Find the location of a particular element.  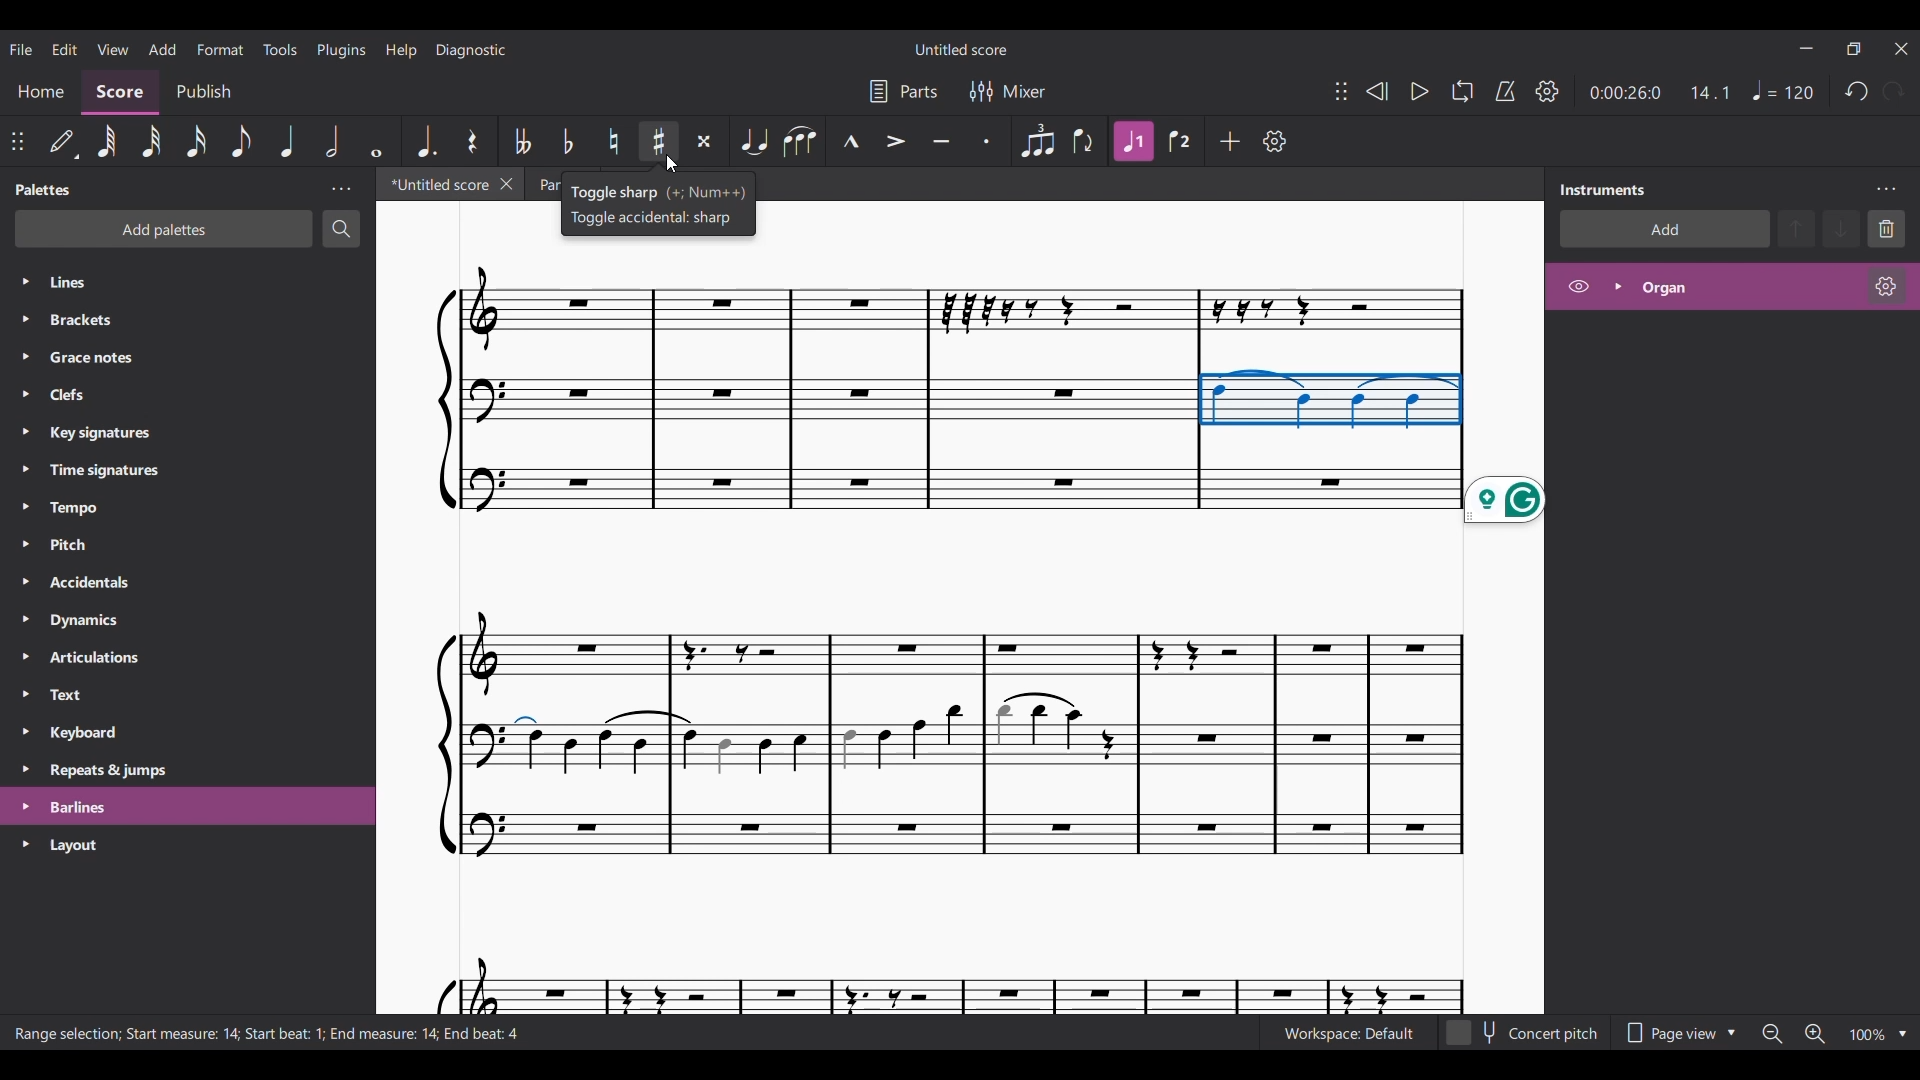

Metronome is located at coordinates (1505, 91).